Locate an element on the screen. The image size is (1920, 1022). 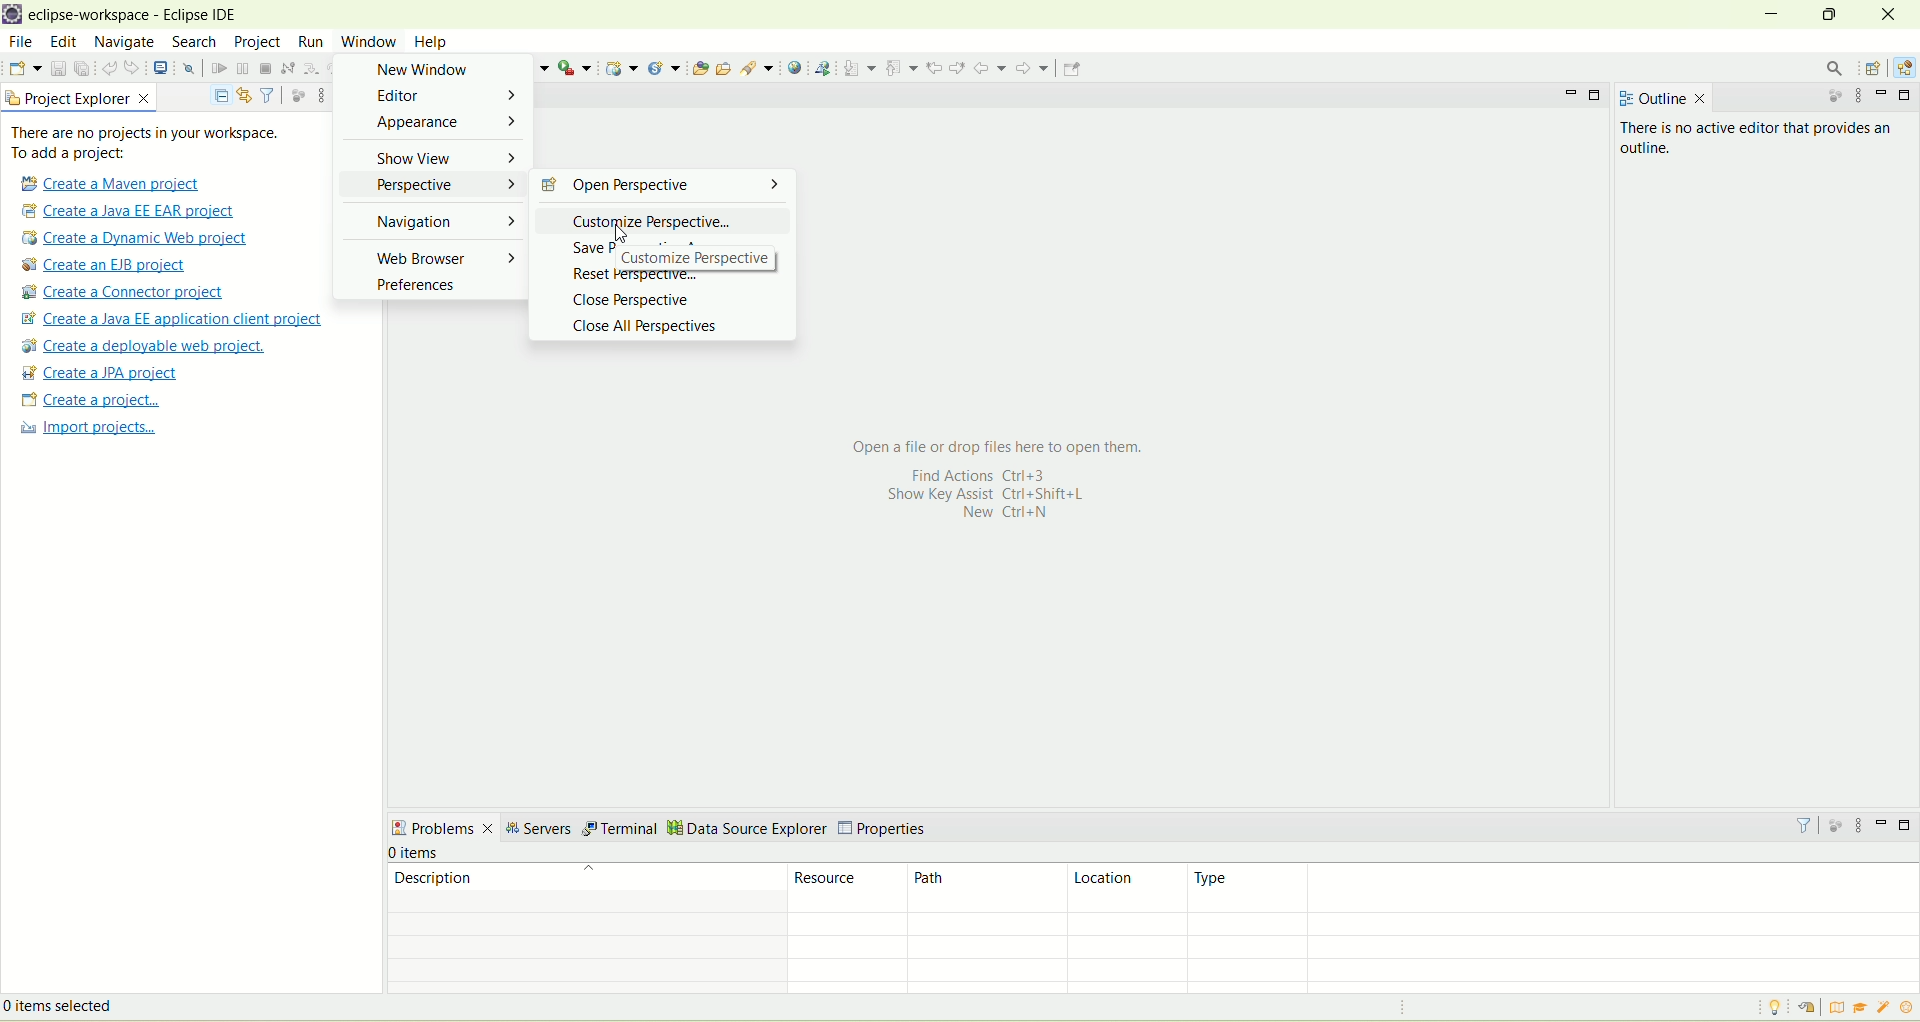
customixze perspective is located at coordinates (653, 219).